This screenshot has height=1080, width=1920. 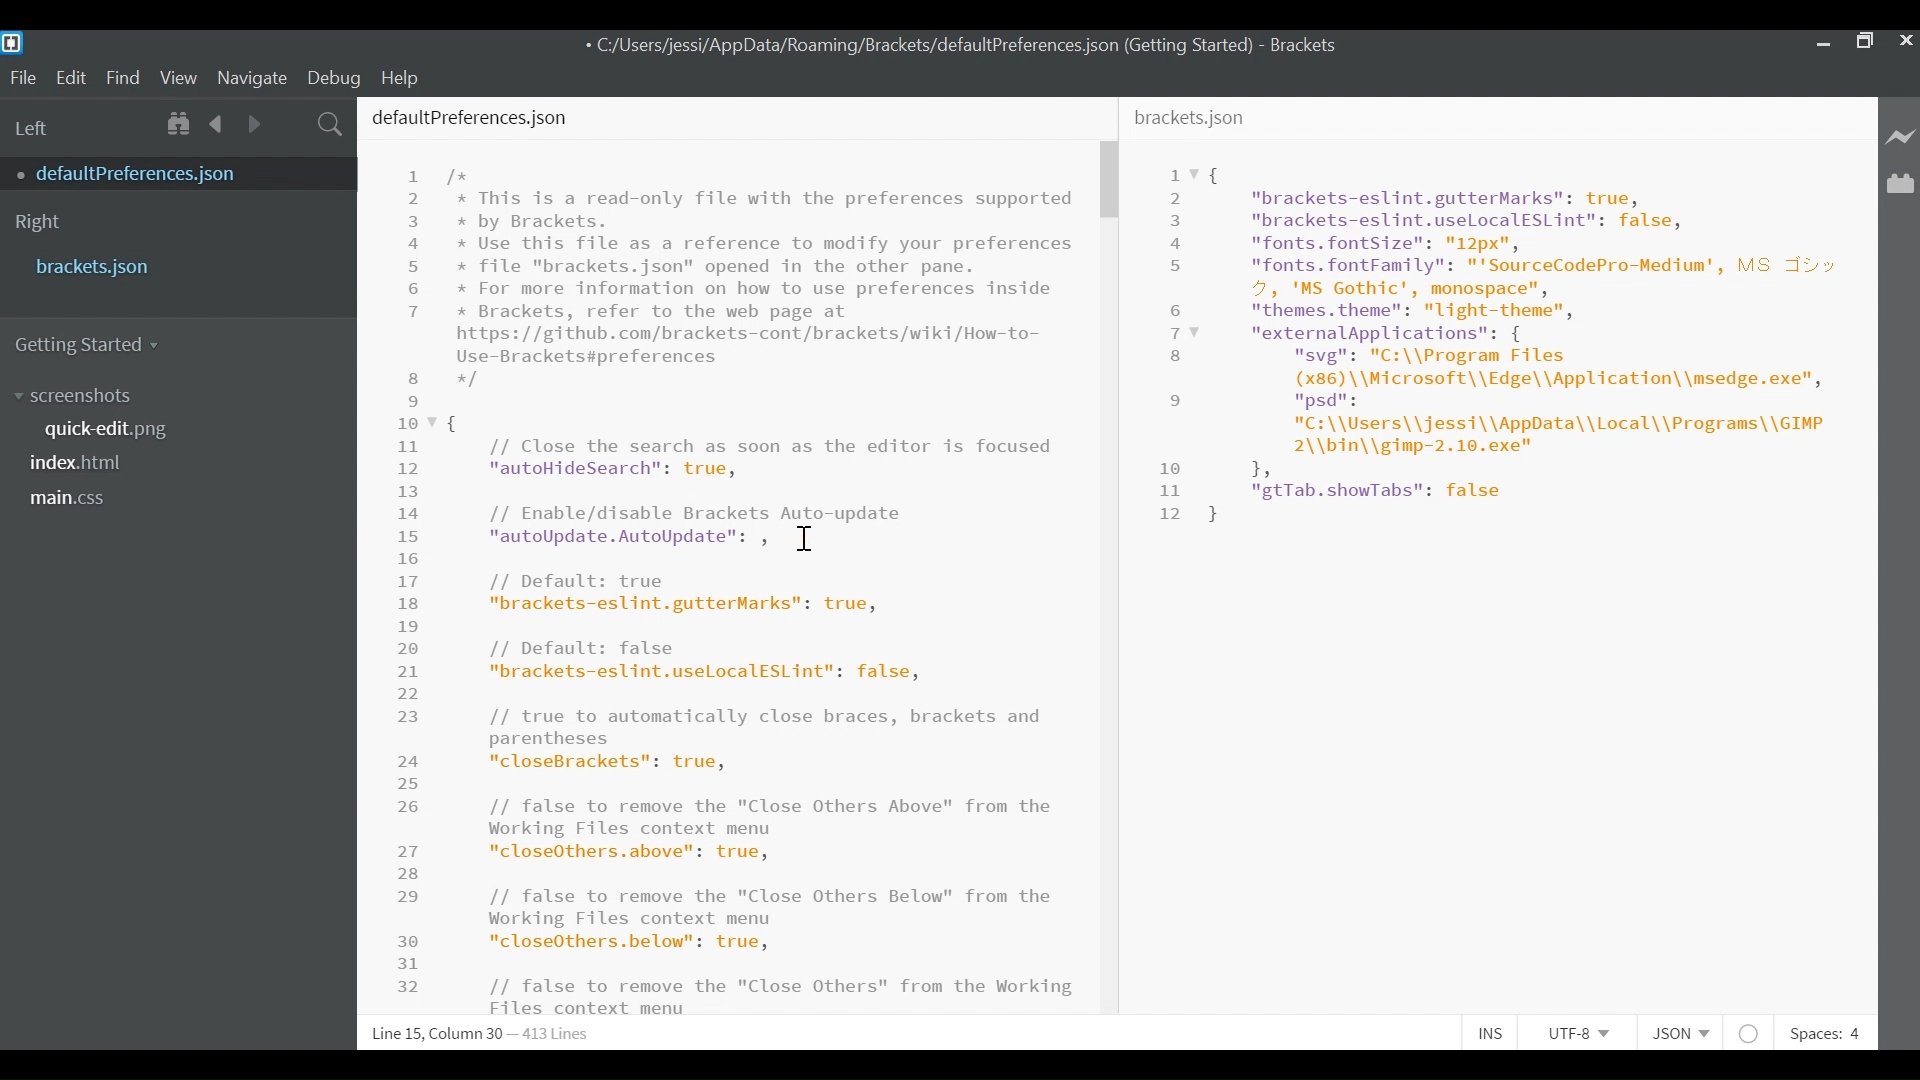 I want to click on minimize, so click(x=1821, y=39).